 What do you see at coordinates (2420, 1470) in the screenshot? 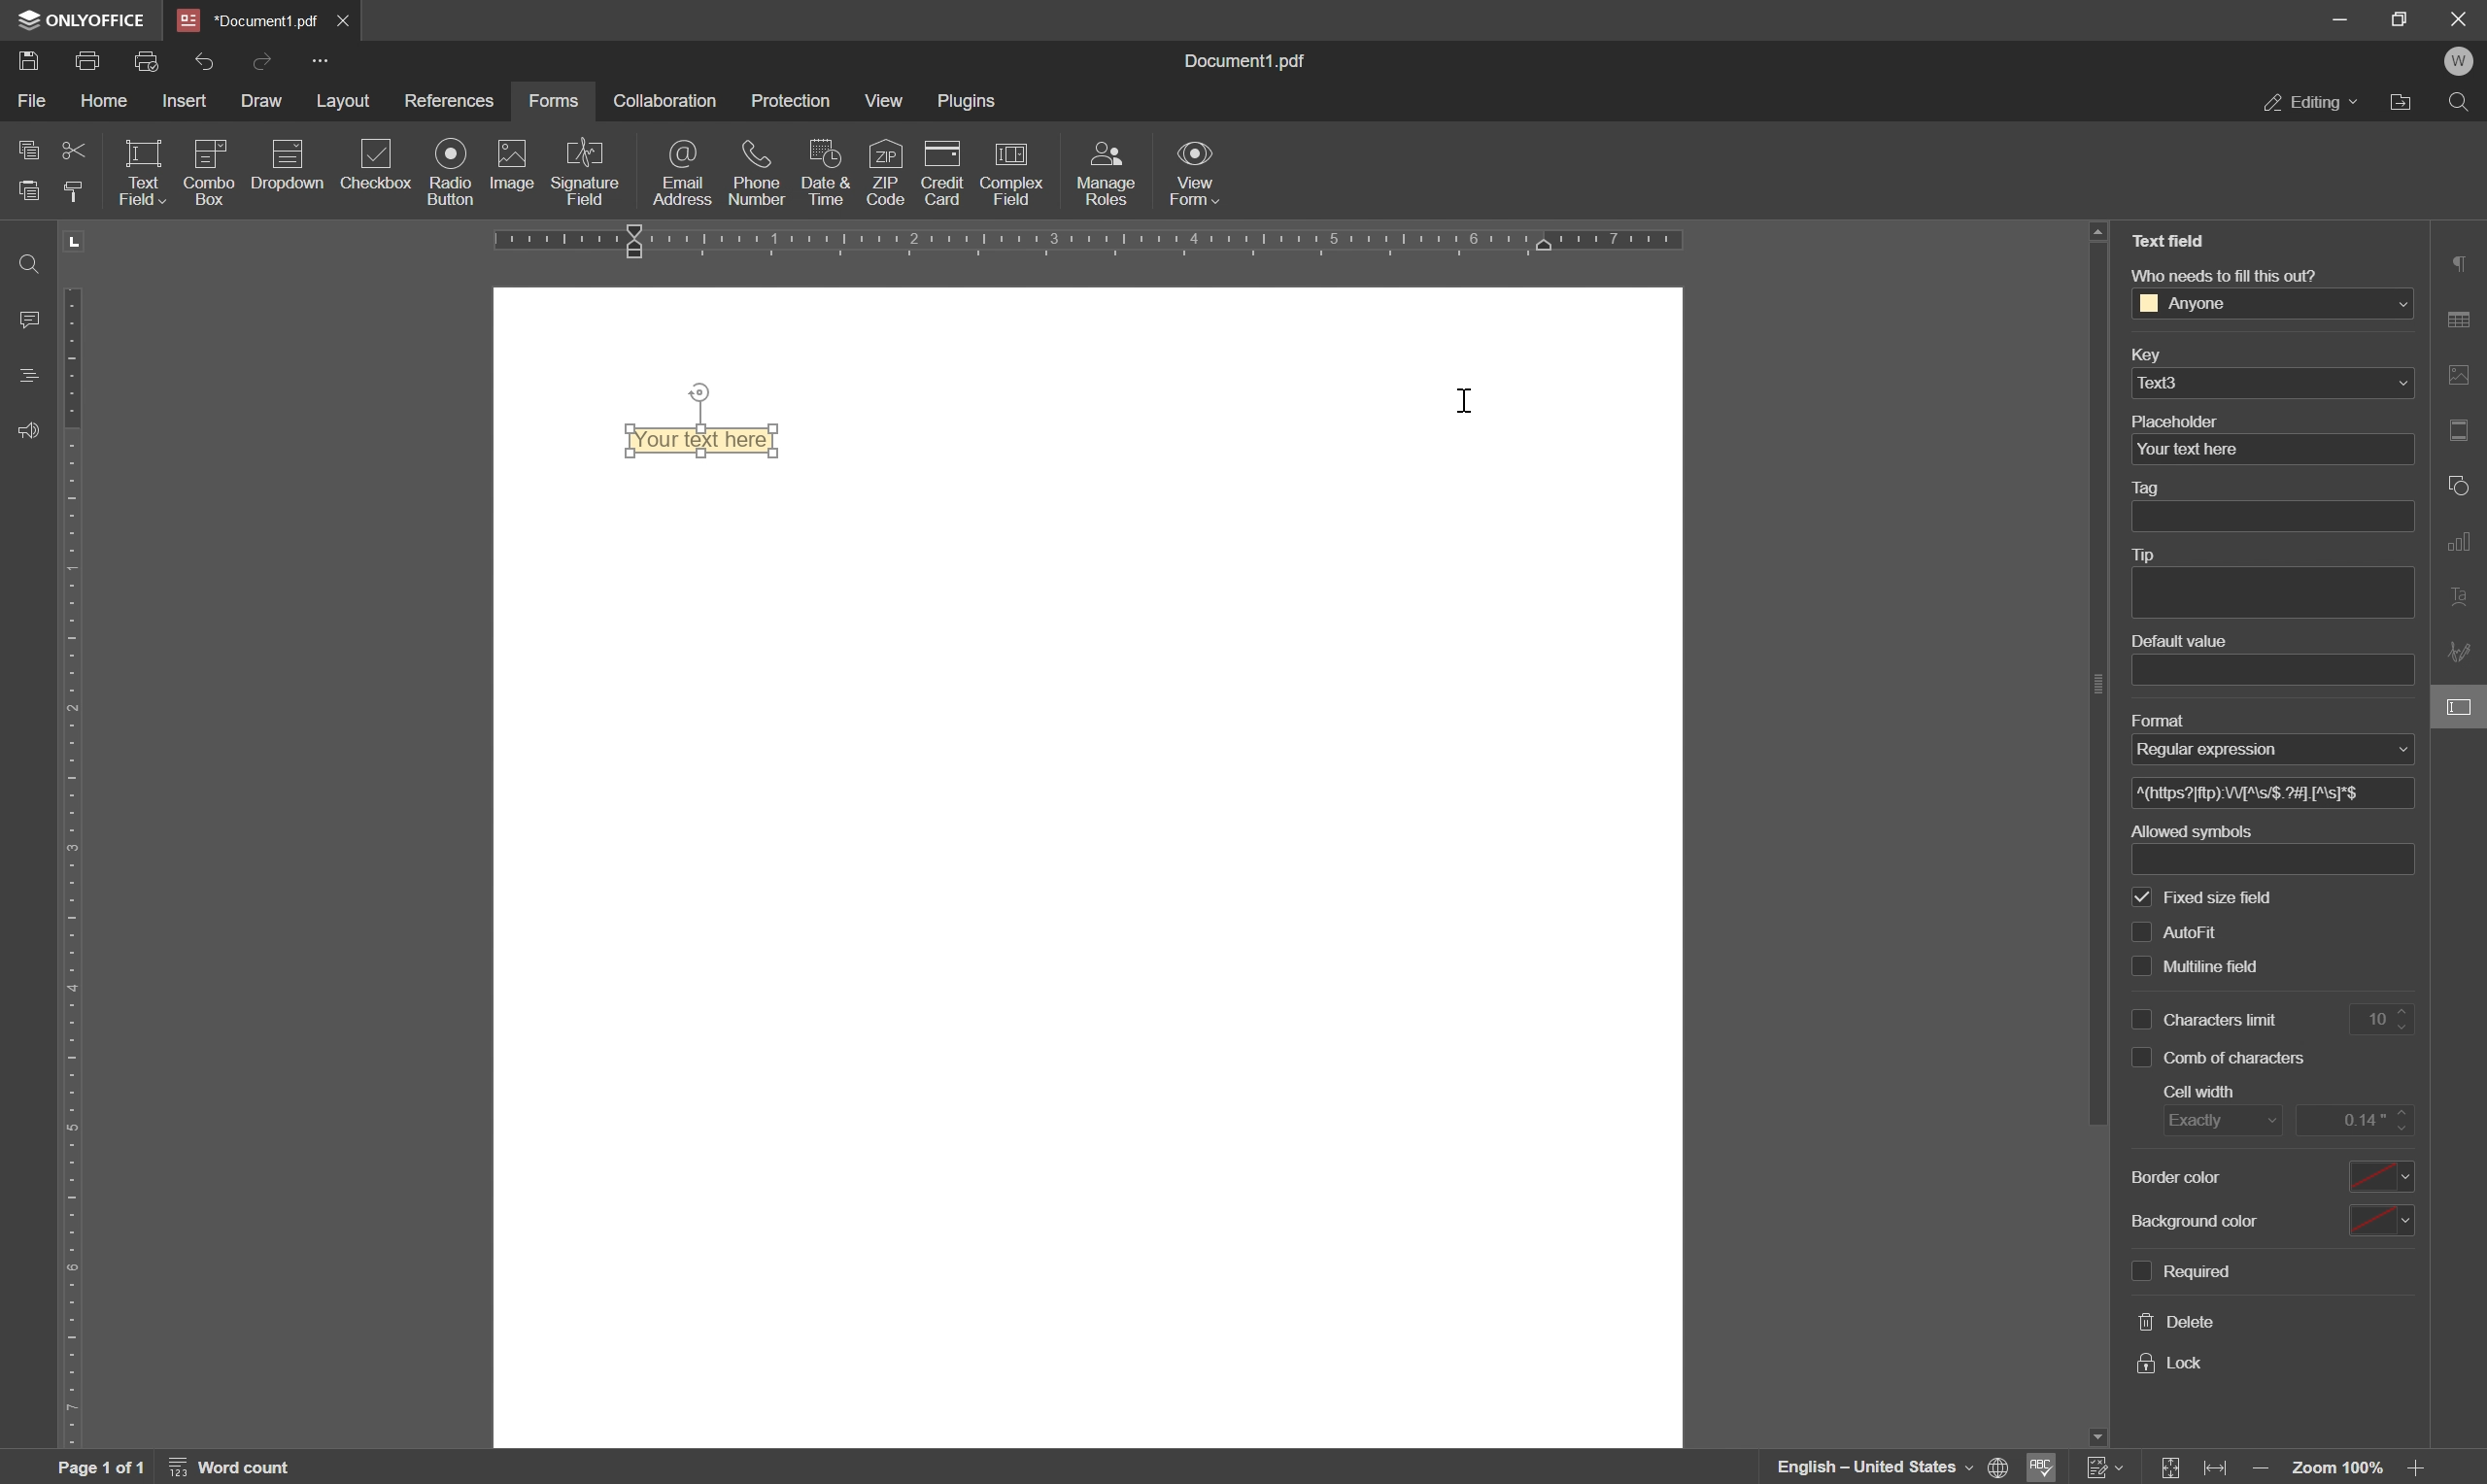
I see `zoom in` at bounding box center [2420, 1470].